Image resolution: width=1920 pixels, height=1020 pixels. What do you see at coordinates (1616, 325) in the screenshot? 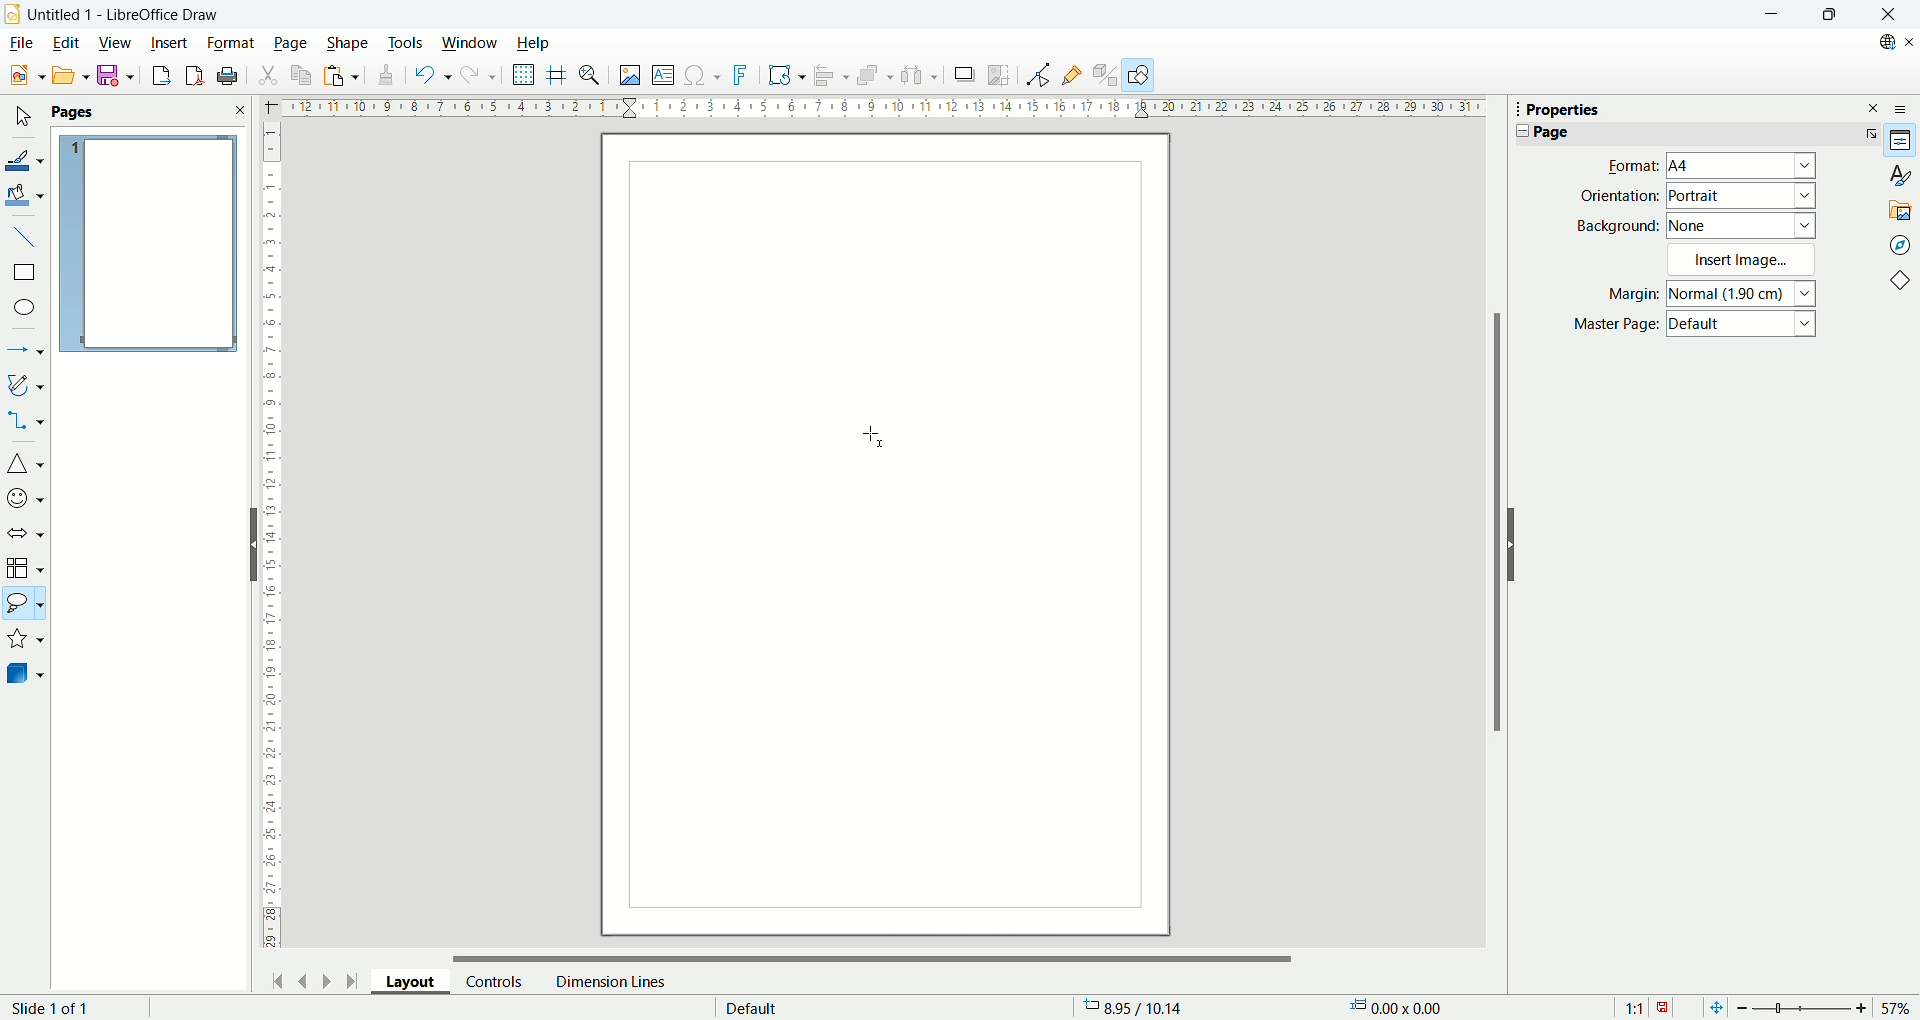
I see `Master Page` at bounding box center [1616, 325].